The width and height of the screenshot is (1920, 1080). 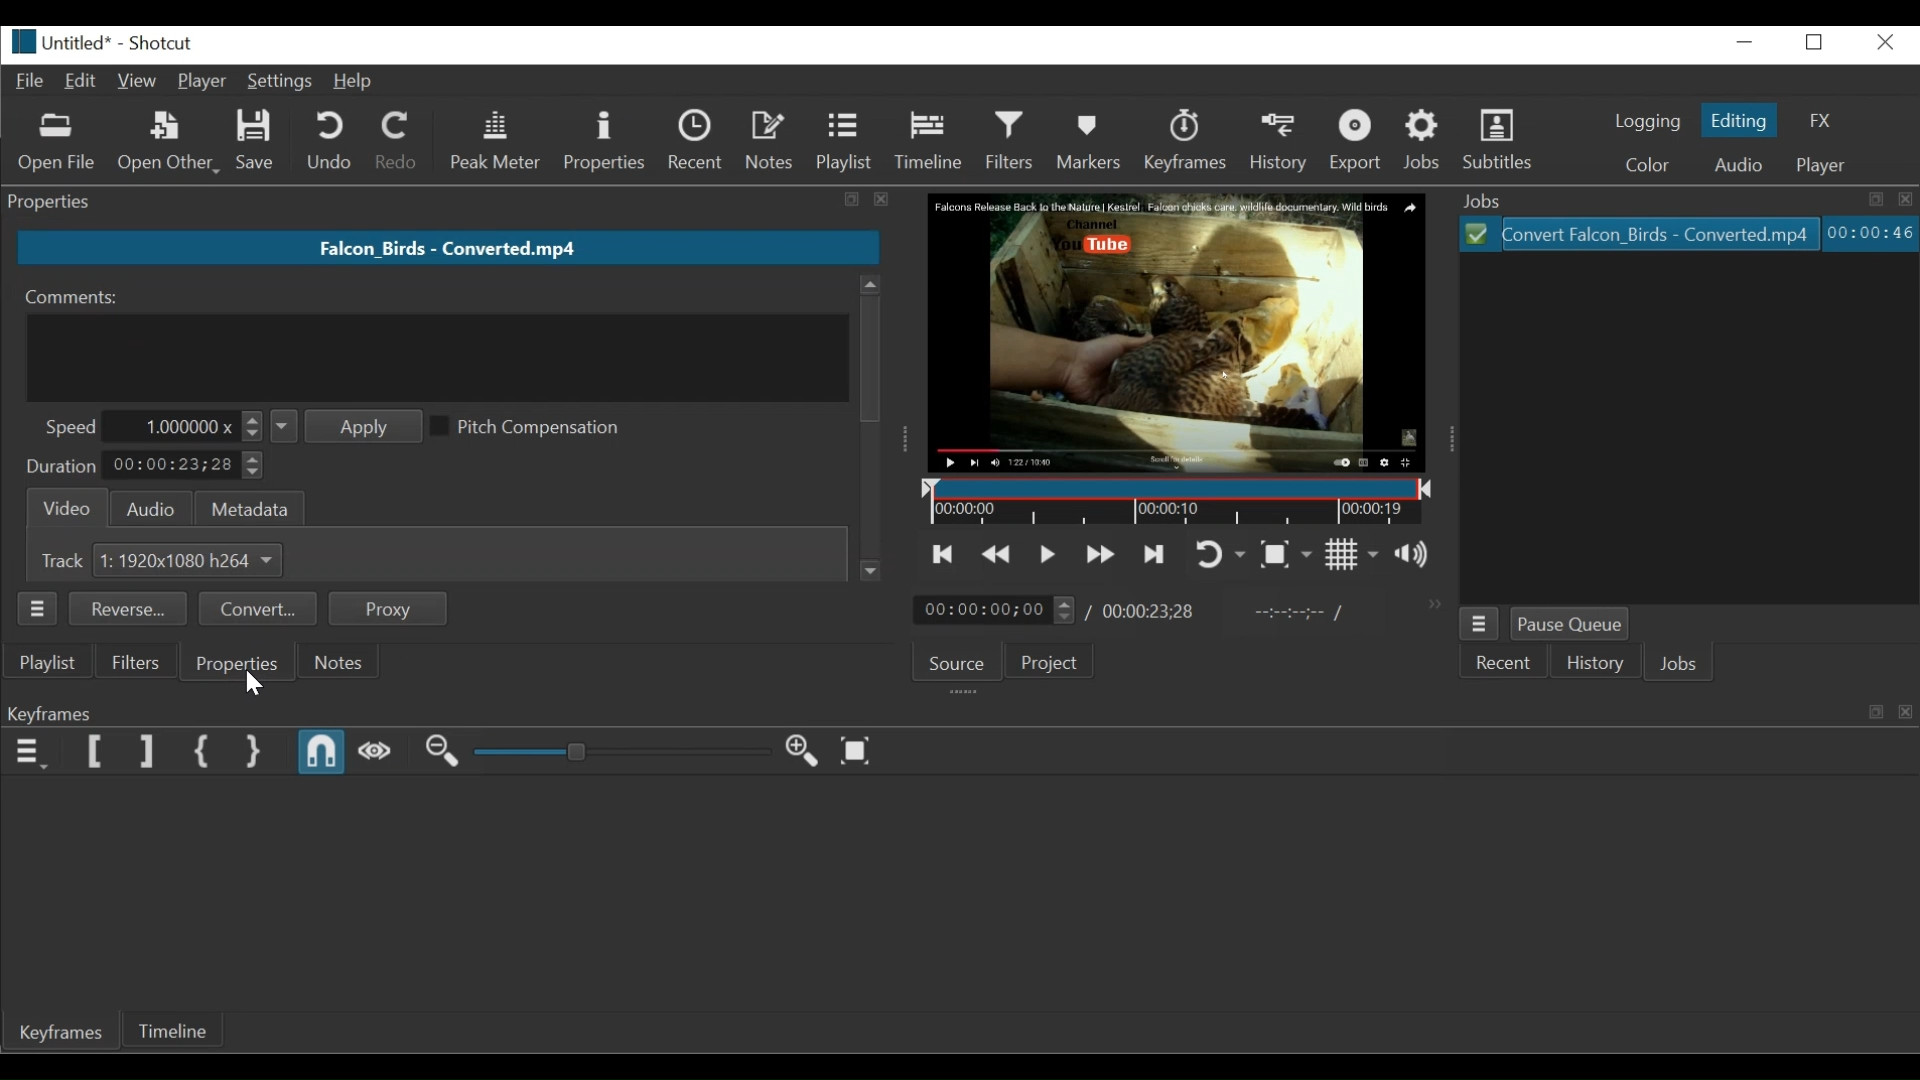 I want to click on Jobs, so click(x=1425, y=143).